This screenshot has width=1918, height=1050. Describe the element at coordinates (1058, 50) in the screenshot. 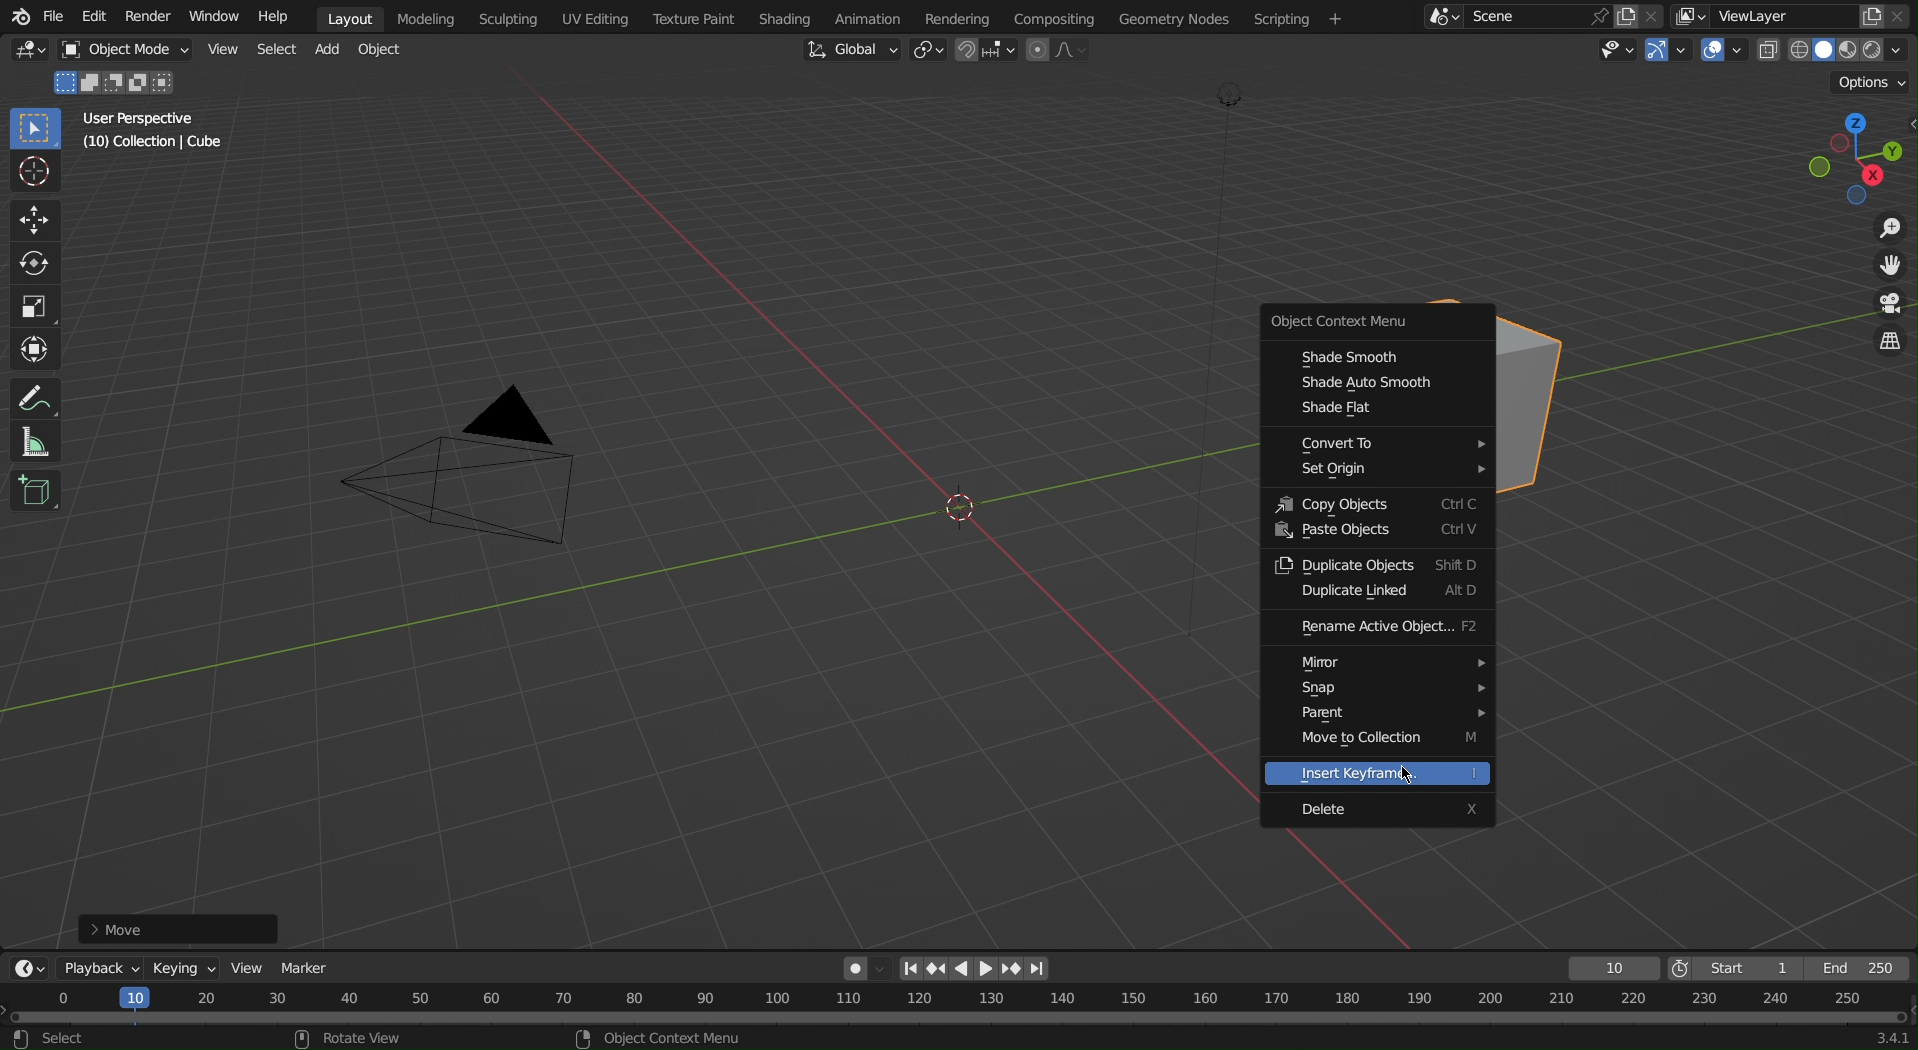

I see `Proportional Editing` at that location.